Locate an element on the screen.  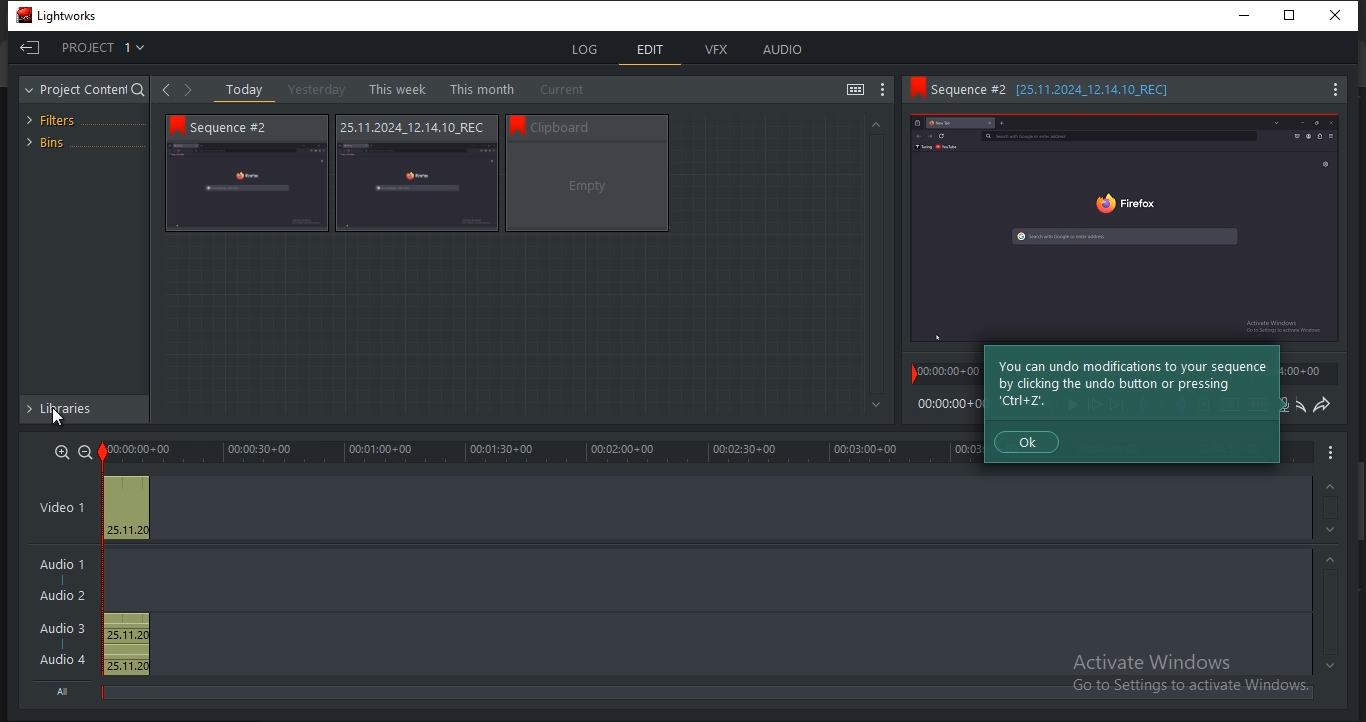
Menu is located at coordinates (1329, 89).